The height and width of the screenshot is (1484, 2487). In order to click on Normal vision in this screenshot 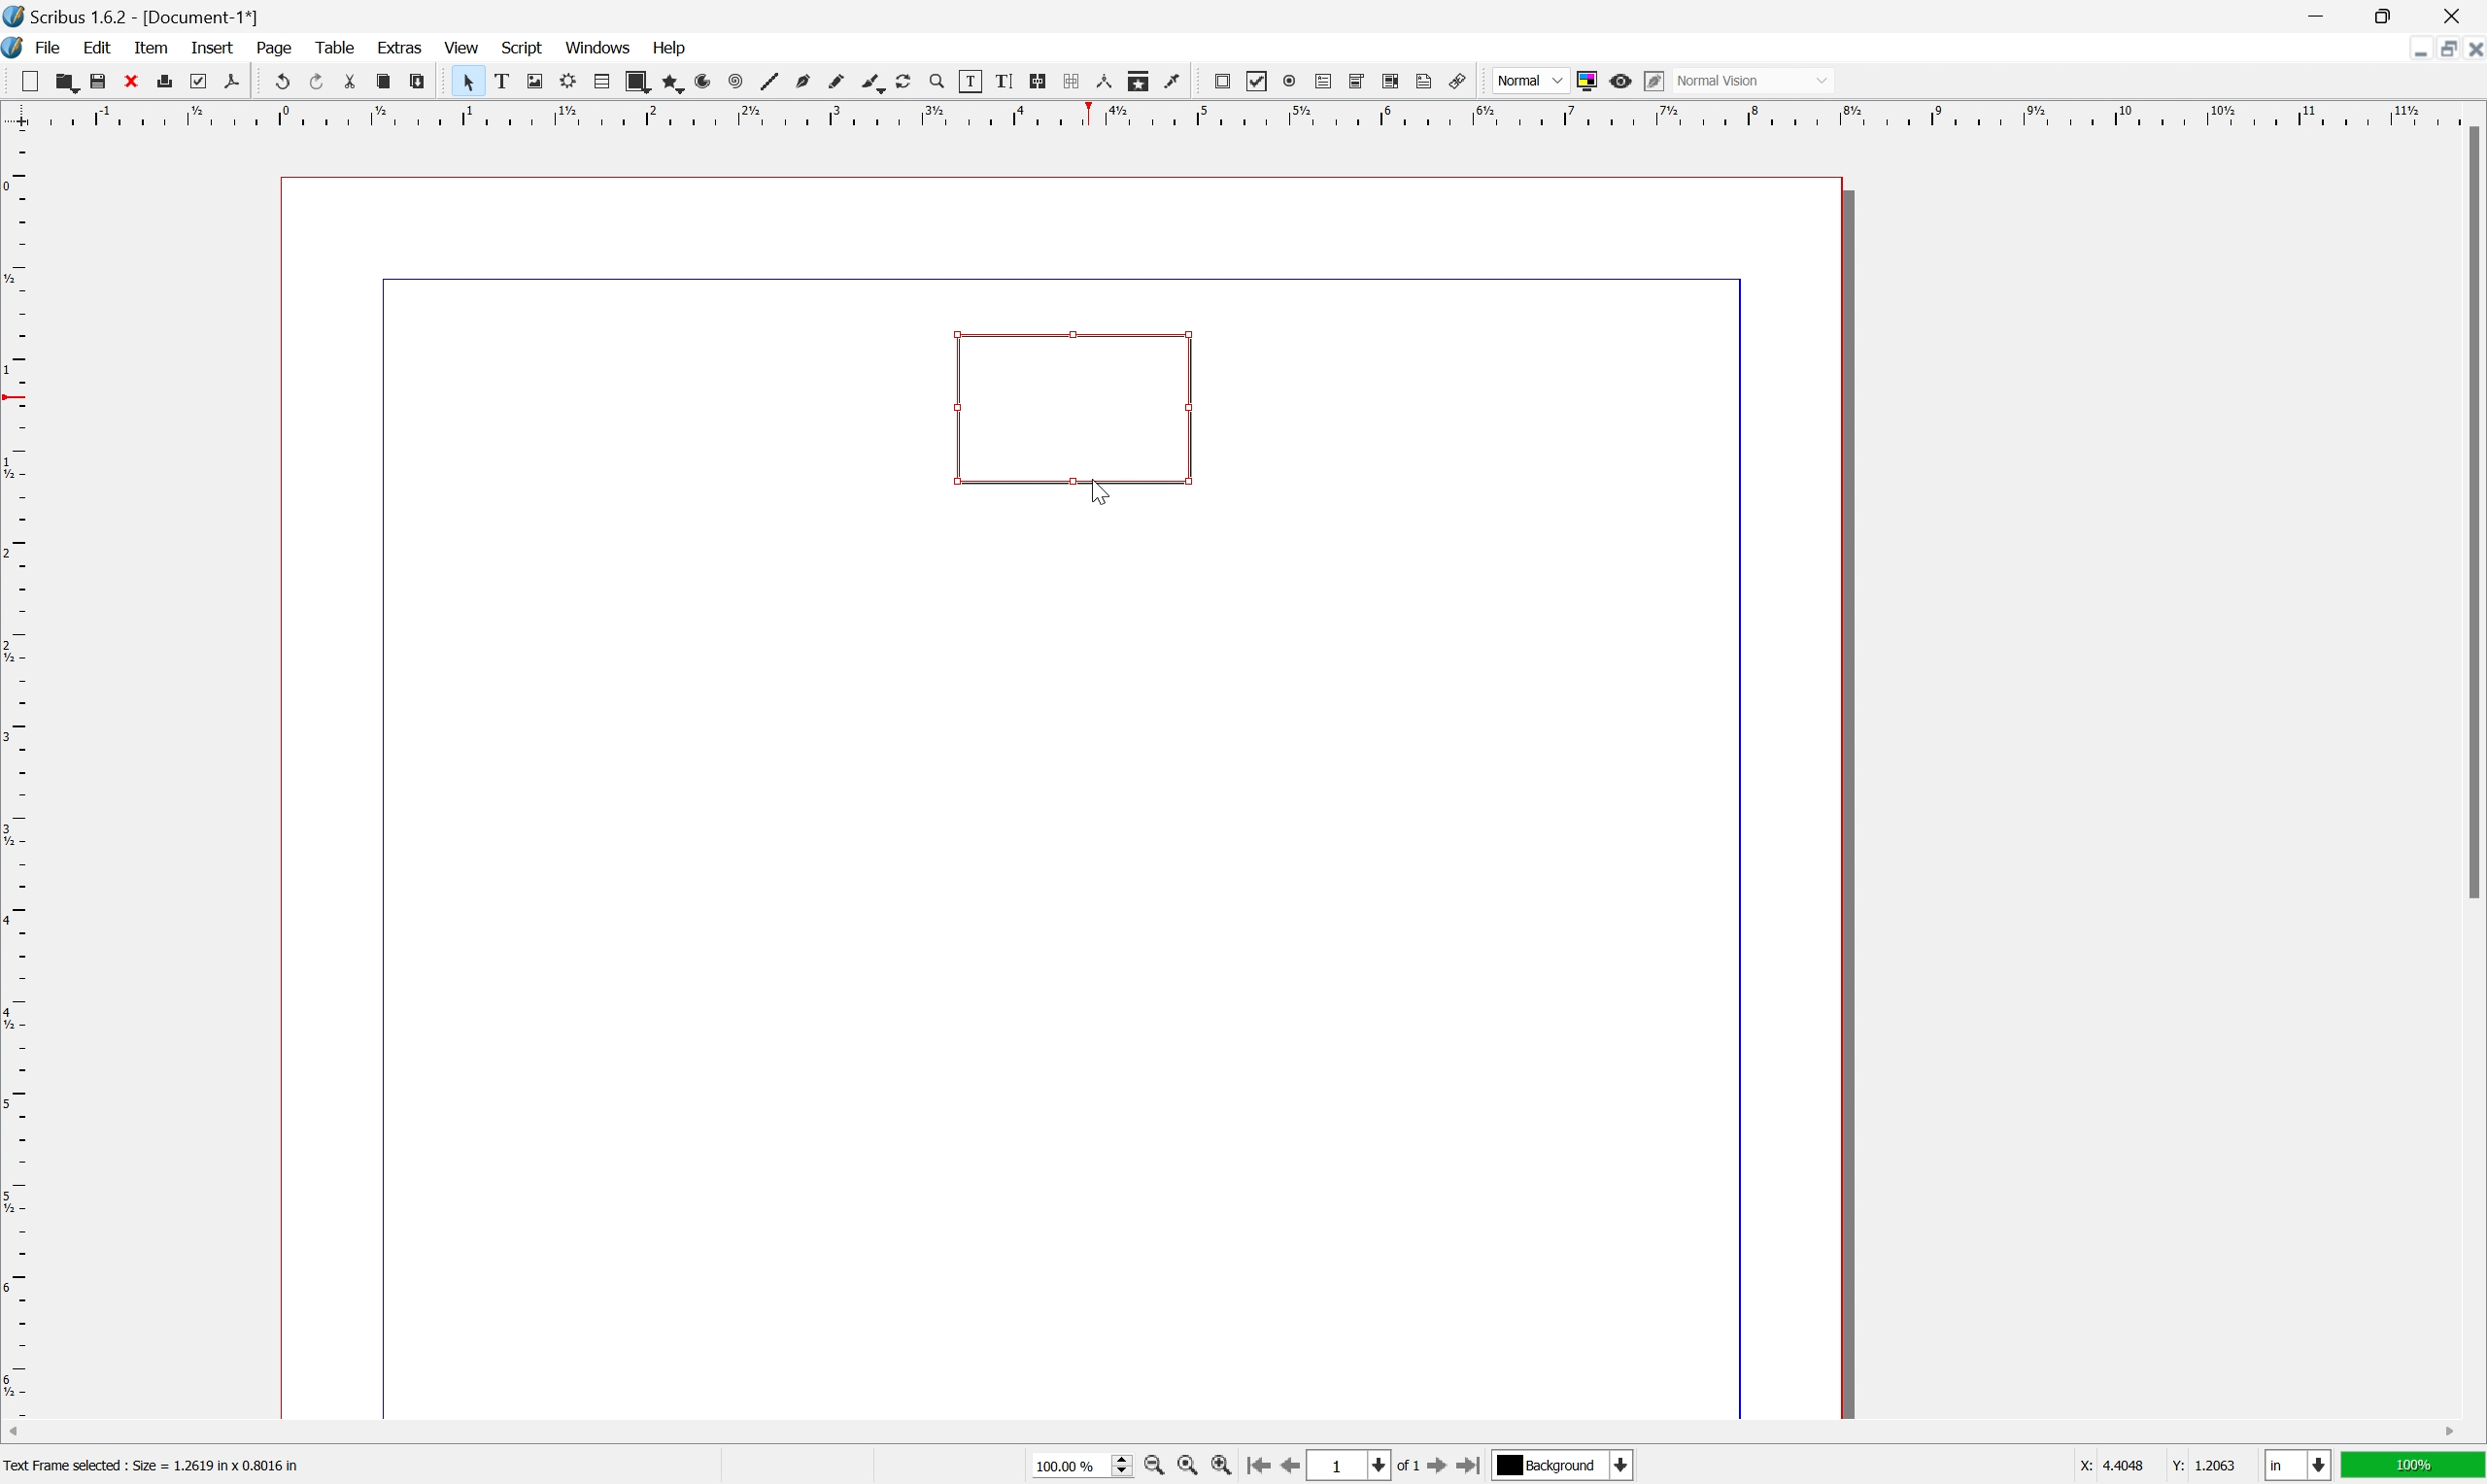, I will do `click(1758, 79)`.